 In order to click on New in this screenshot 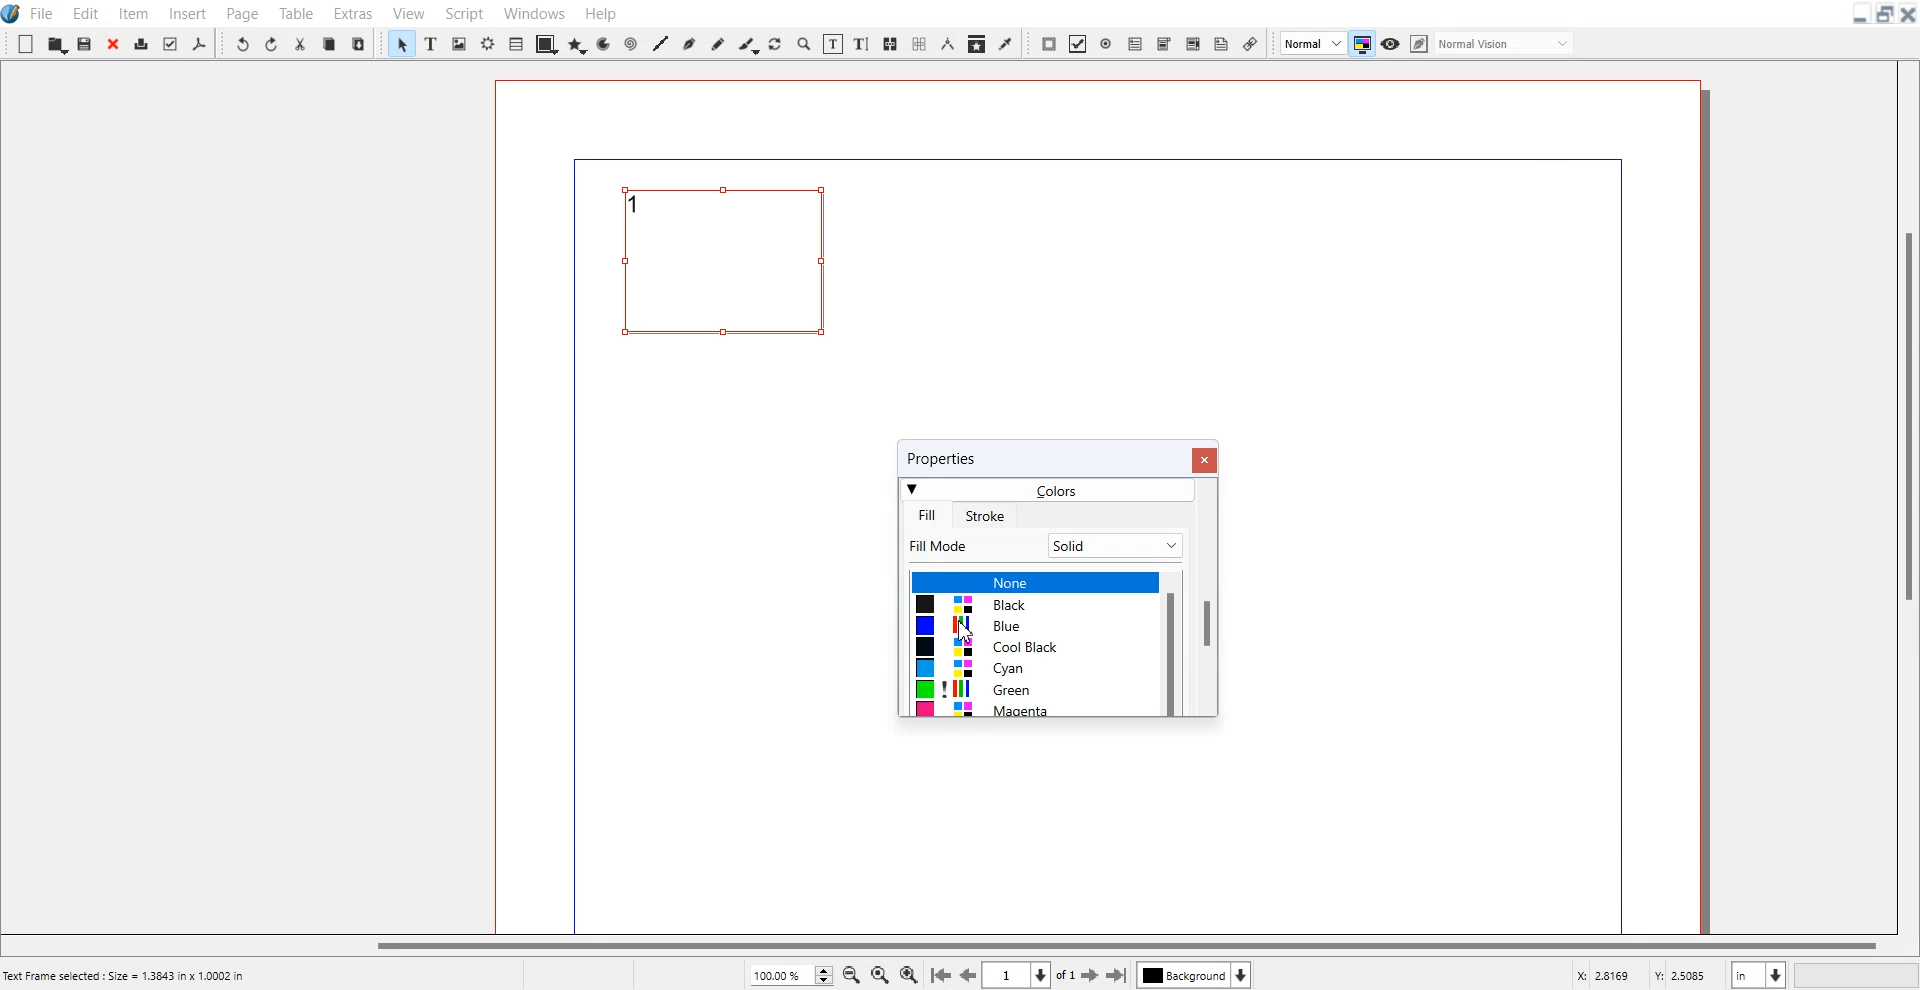, I will do `click(25, 44)`.